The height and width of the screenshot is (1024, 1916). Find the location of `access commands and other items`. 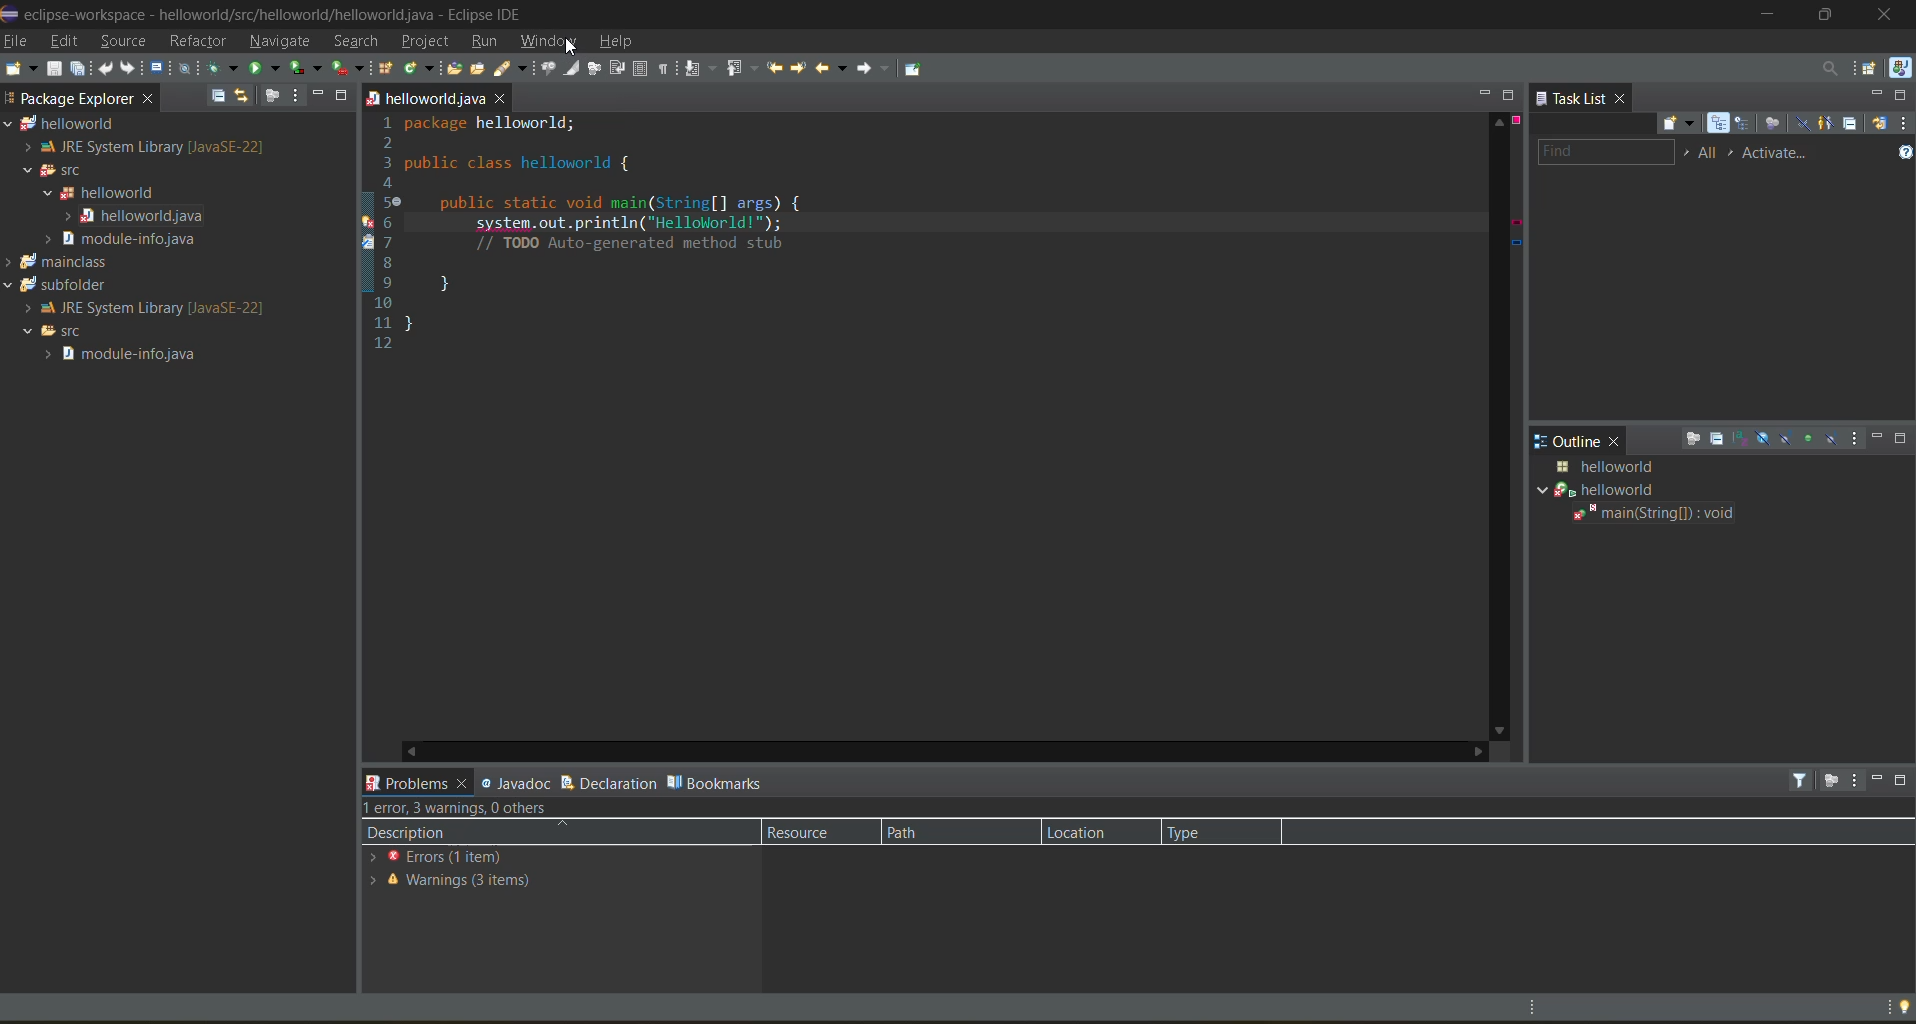

access commands and other items is located at coordinates (1836, 69).